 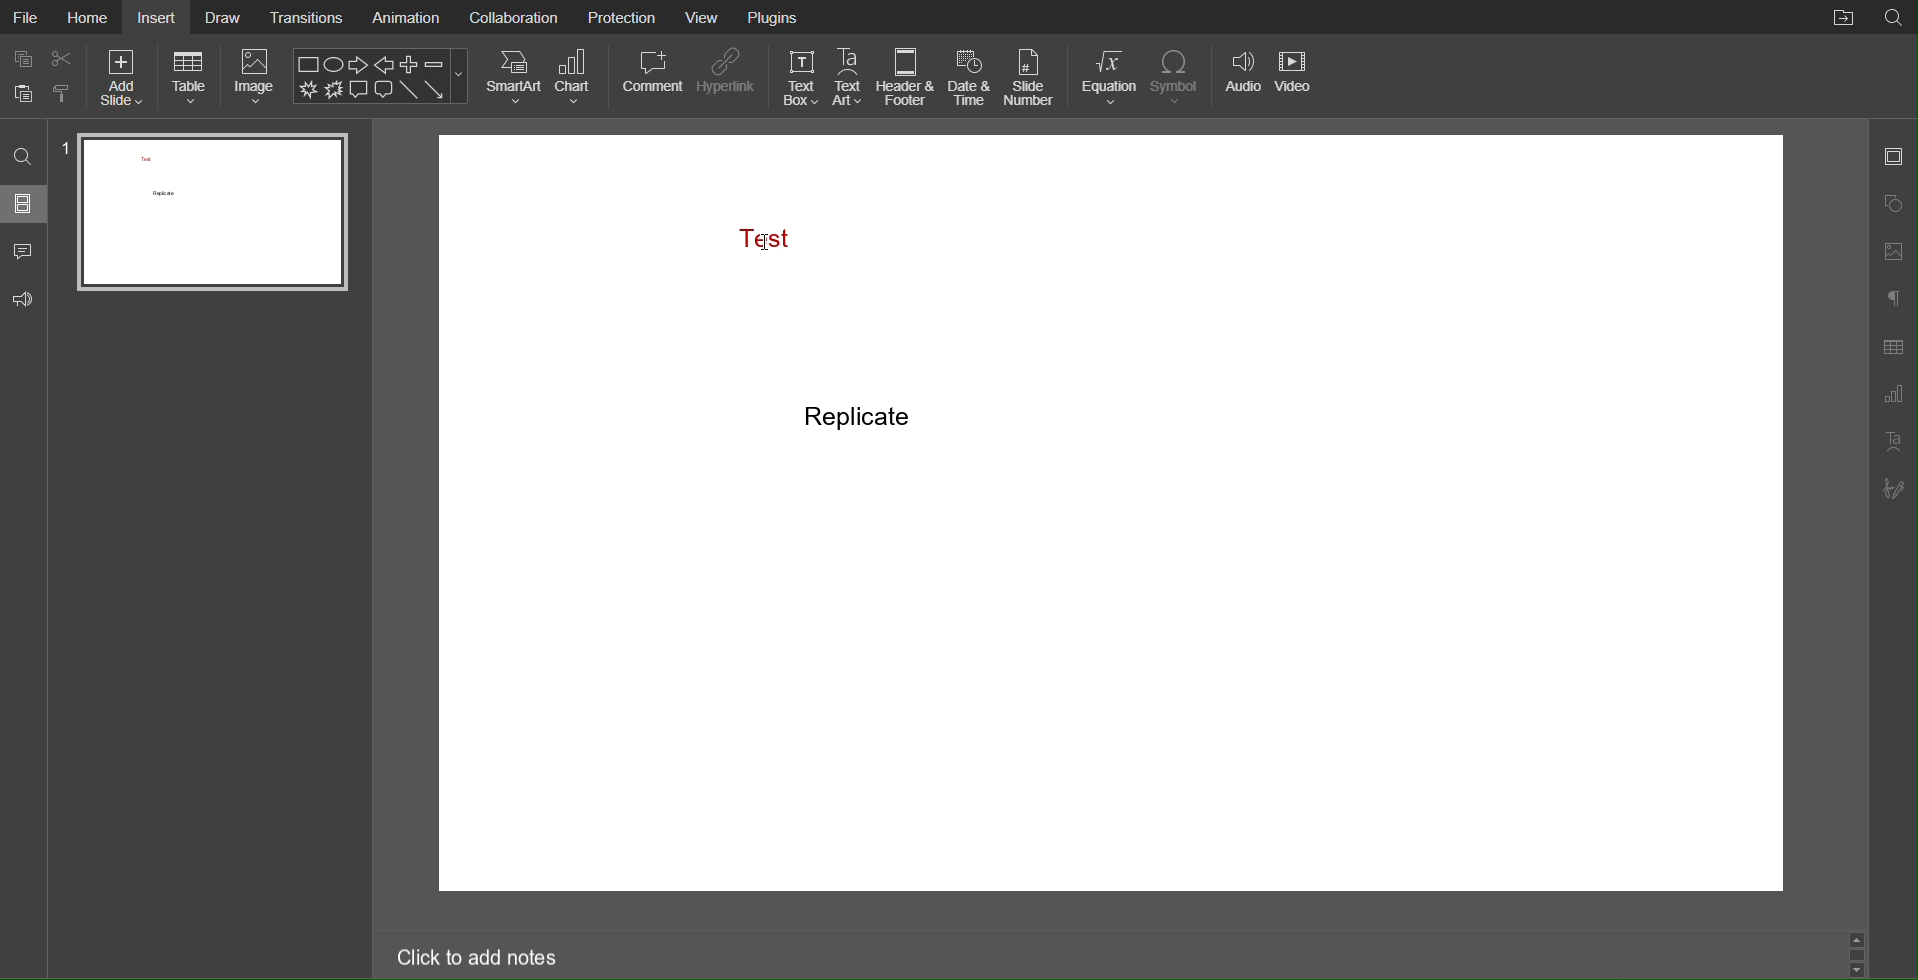 I want to click on File, so click(x=26, y=16).